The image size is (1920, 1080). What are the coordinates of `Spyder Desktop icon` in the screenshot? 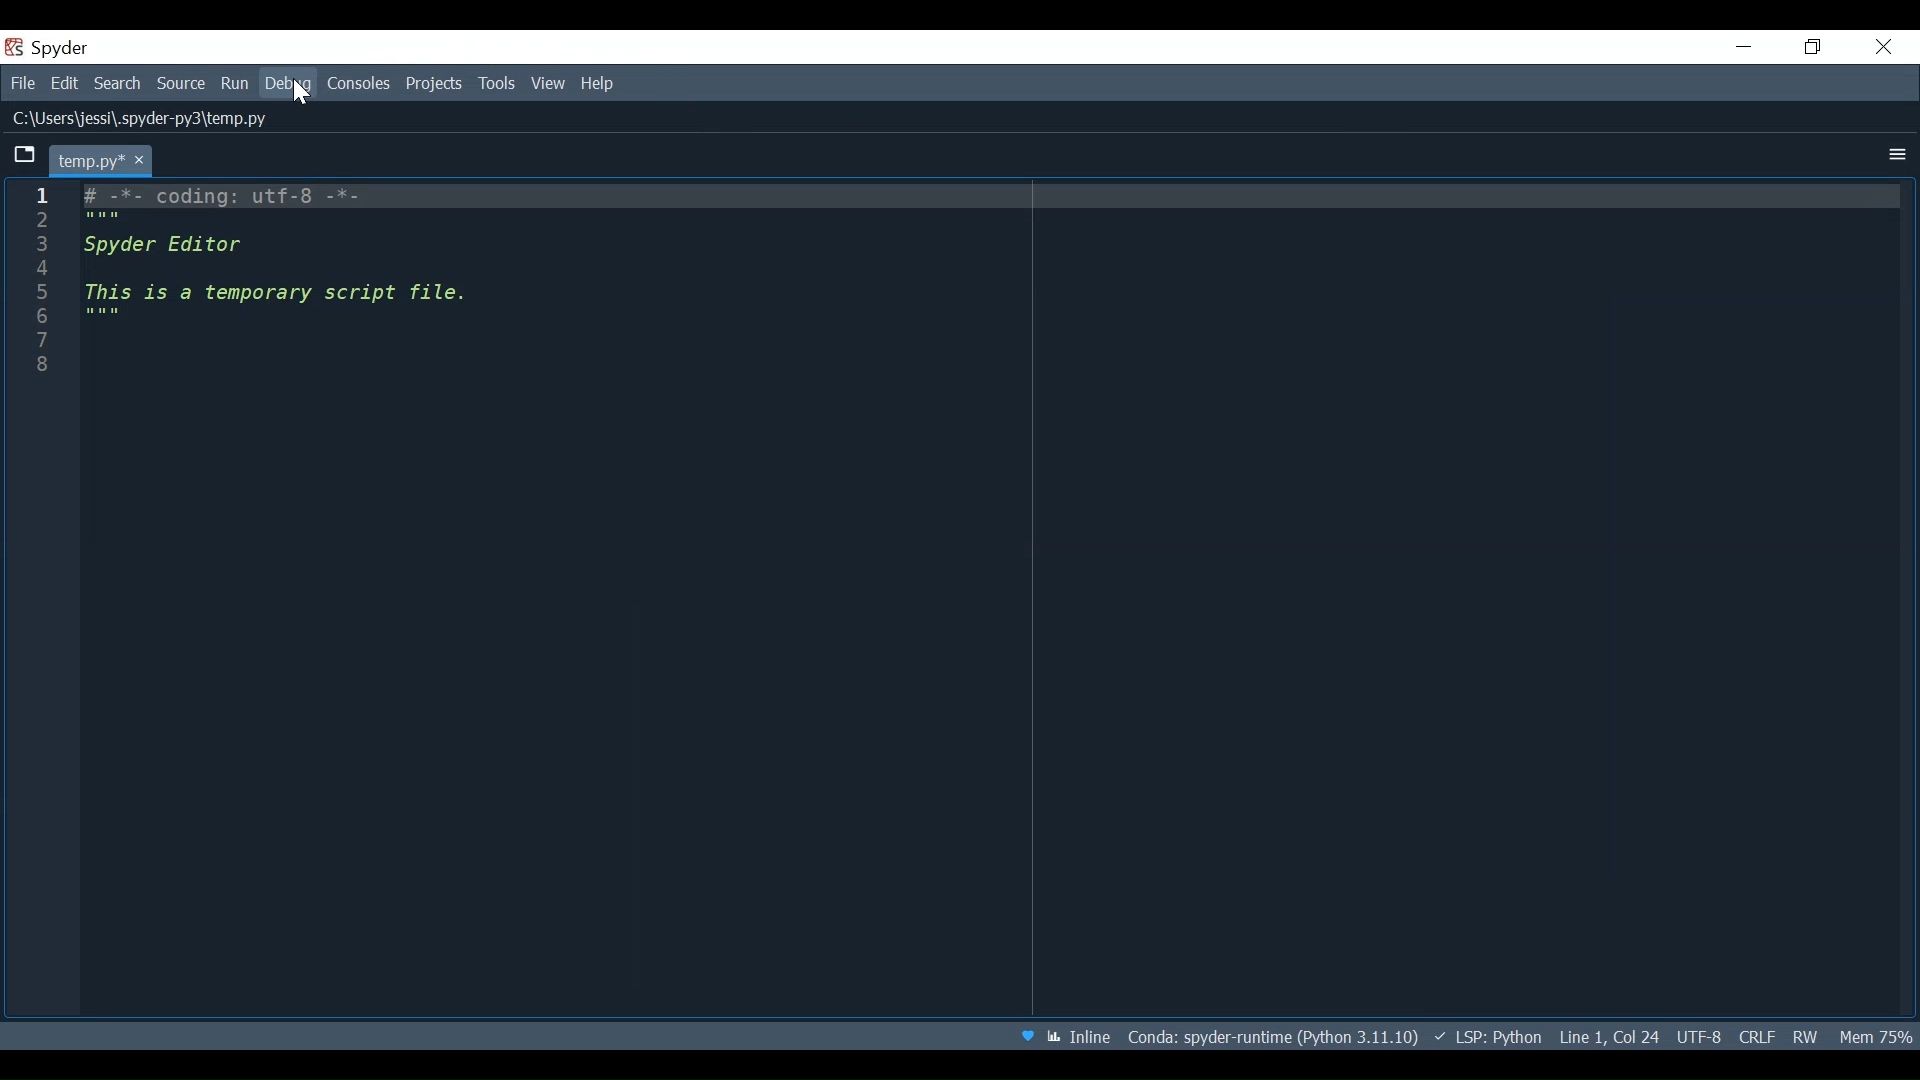 It's located at (50, 46).